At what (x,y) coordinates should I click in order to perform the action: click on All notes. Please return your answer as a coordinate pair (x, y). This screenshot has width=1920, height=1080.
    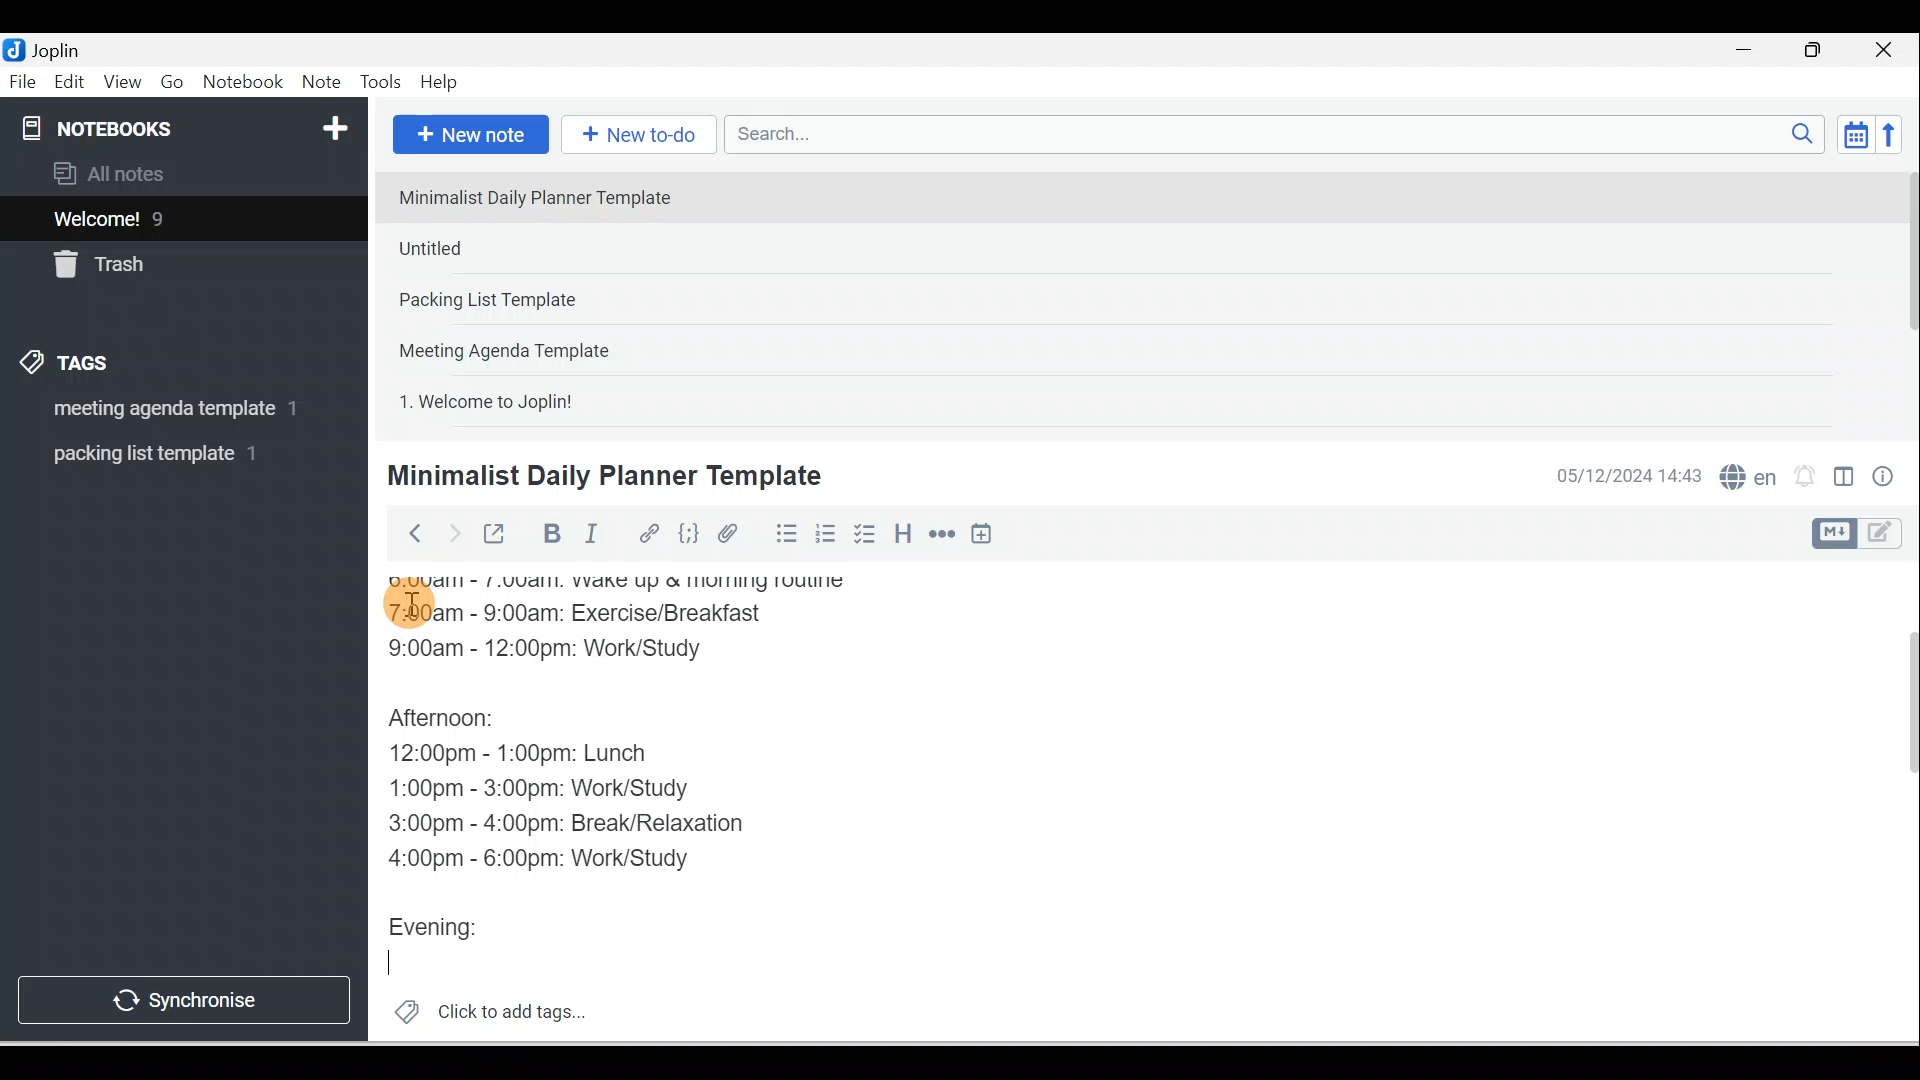
    Looking at the image, I should click on (181, 173).